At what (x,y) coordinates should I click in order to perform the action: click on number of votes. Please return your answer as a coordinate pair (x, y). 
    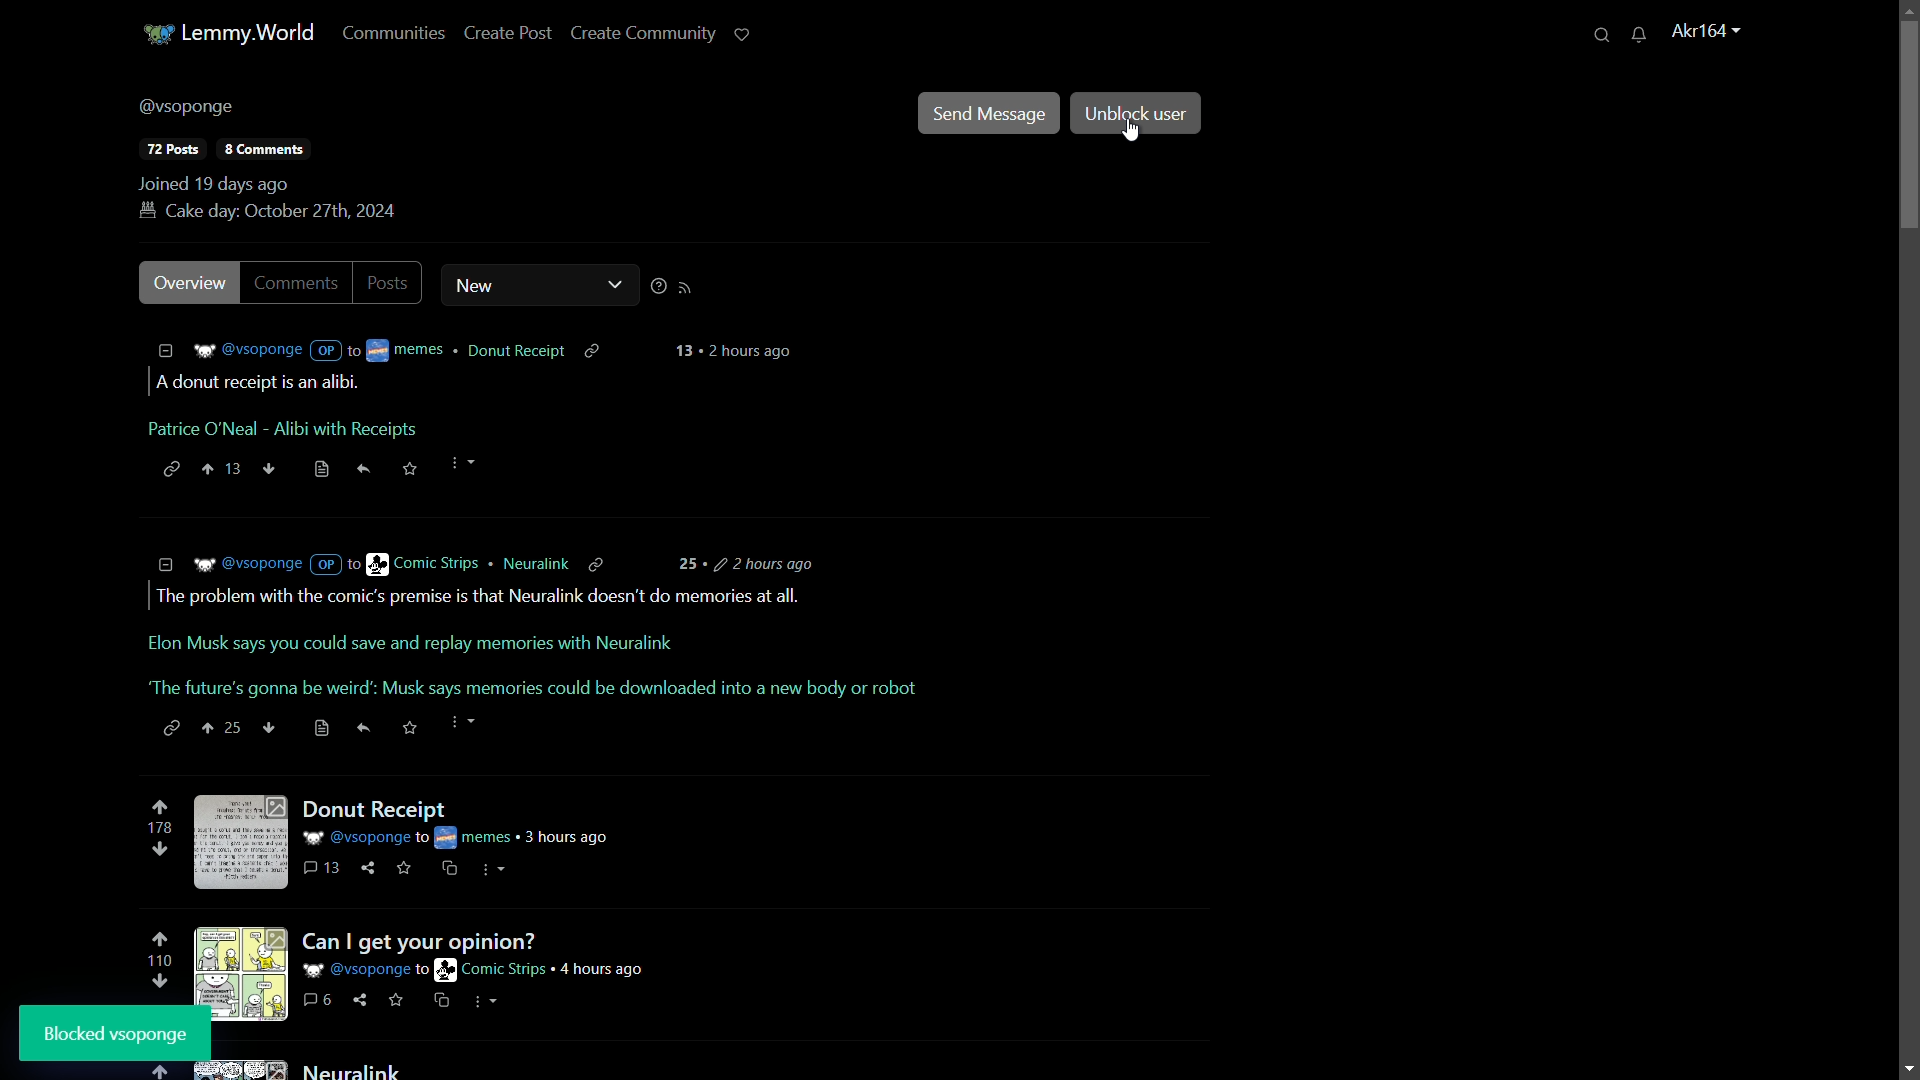
    Looking at the image, I should click on (159, 963).